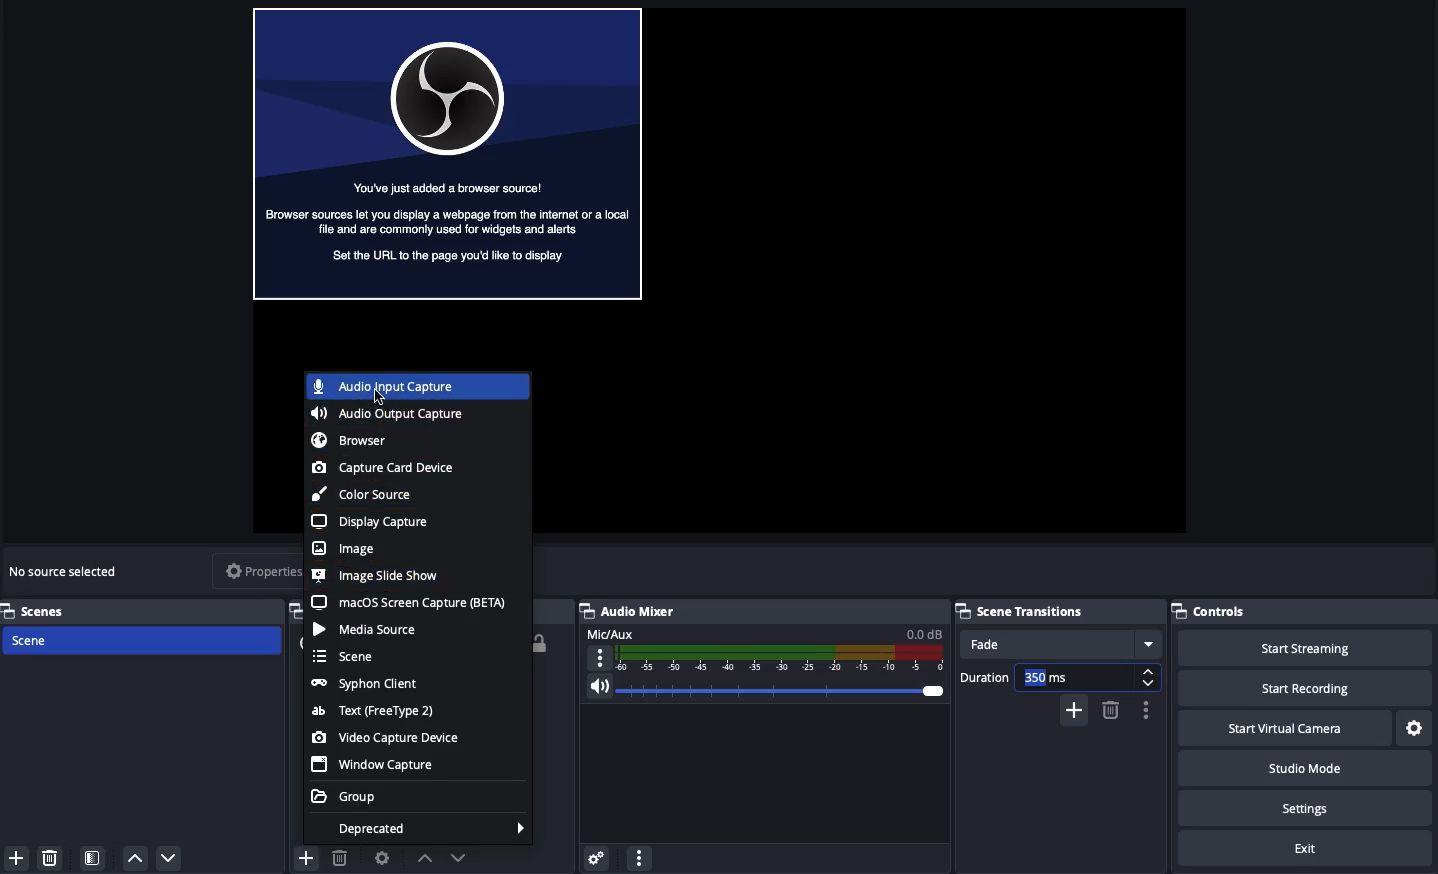 This screenshot has width=1438, height=874. What do you see at coordinates (380, 859) in the screenshot?
I see `Source preferences` at bounding box center [380, 859].